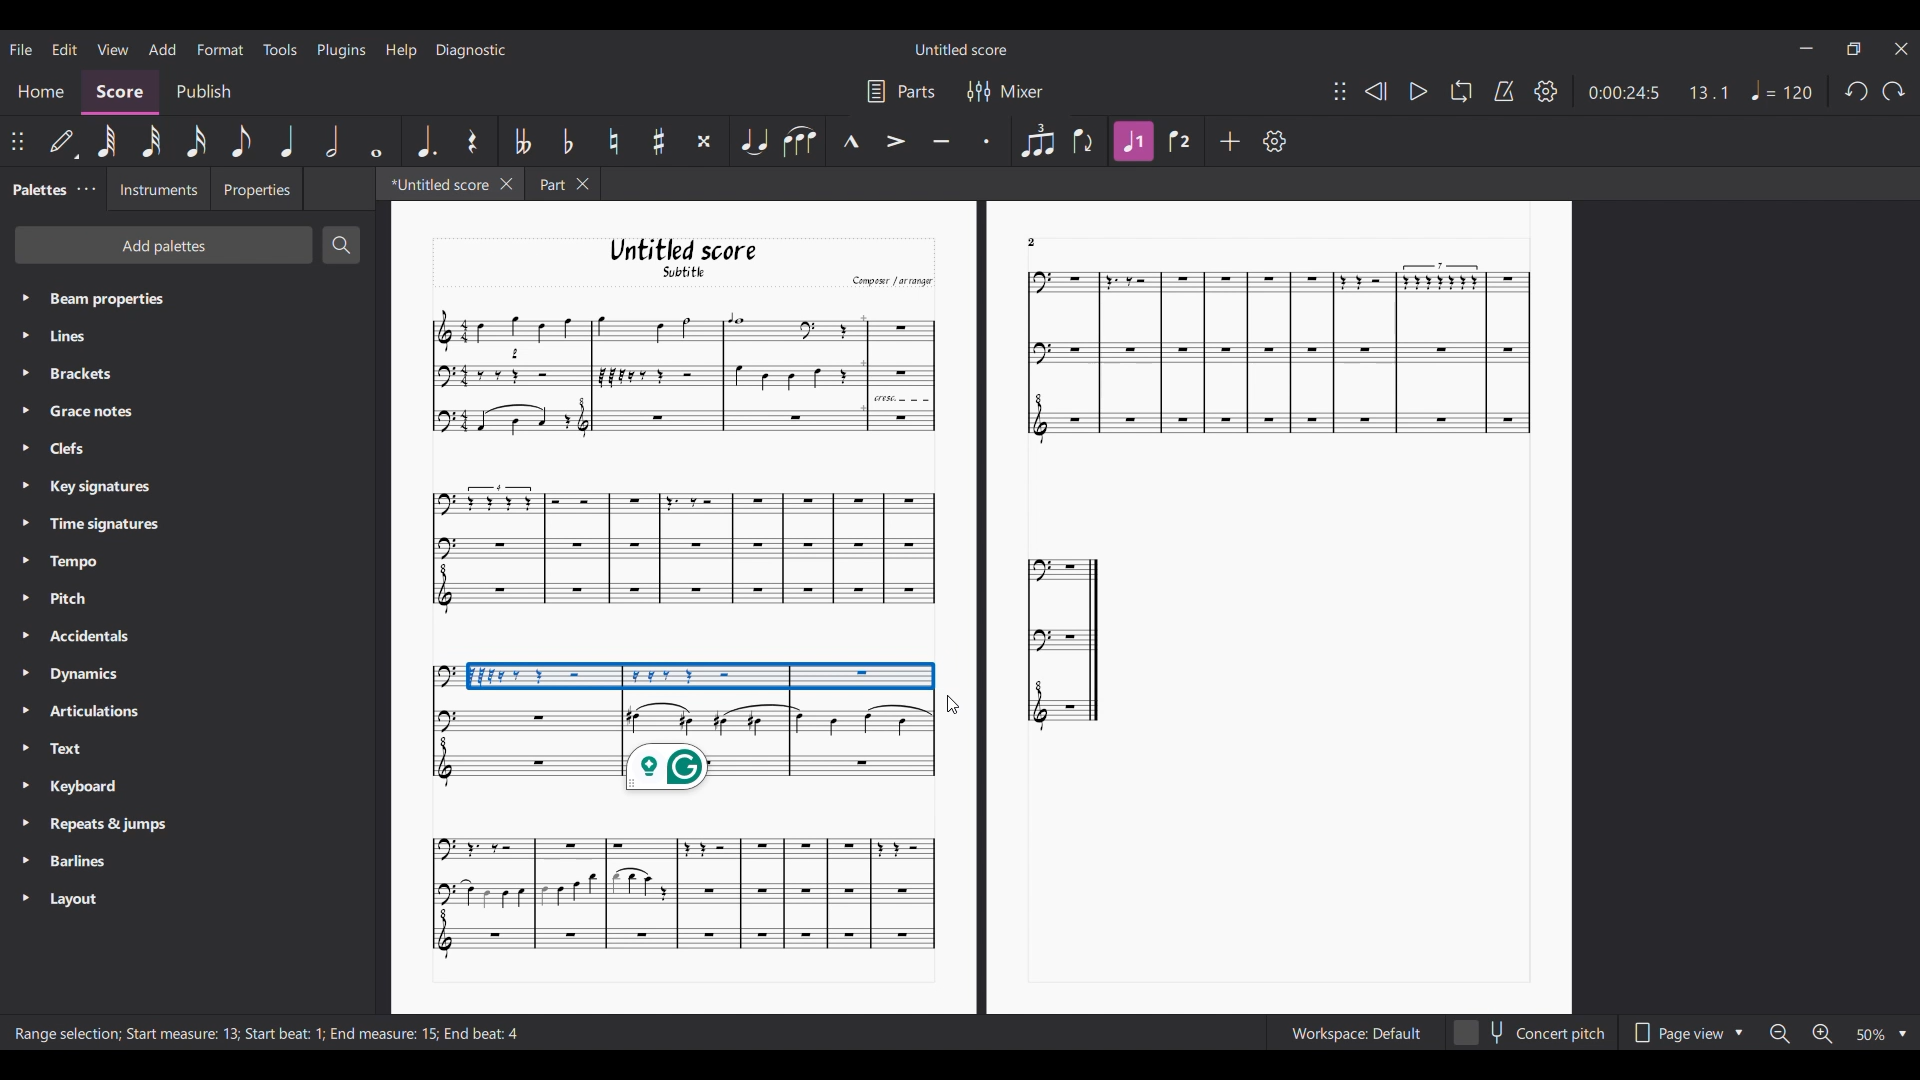 This screenshot has height=1080, width=1920. What do you see at coordinates (475, 141) in the screenshot?
I see `Rest` at bounding box center [475, 141].